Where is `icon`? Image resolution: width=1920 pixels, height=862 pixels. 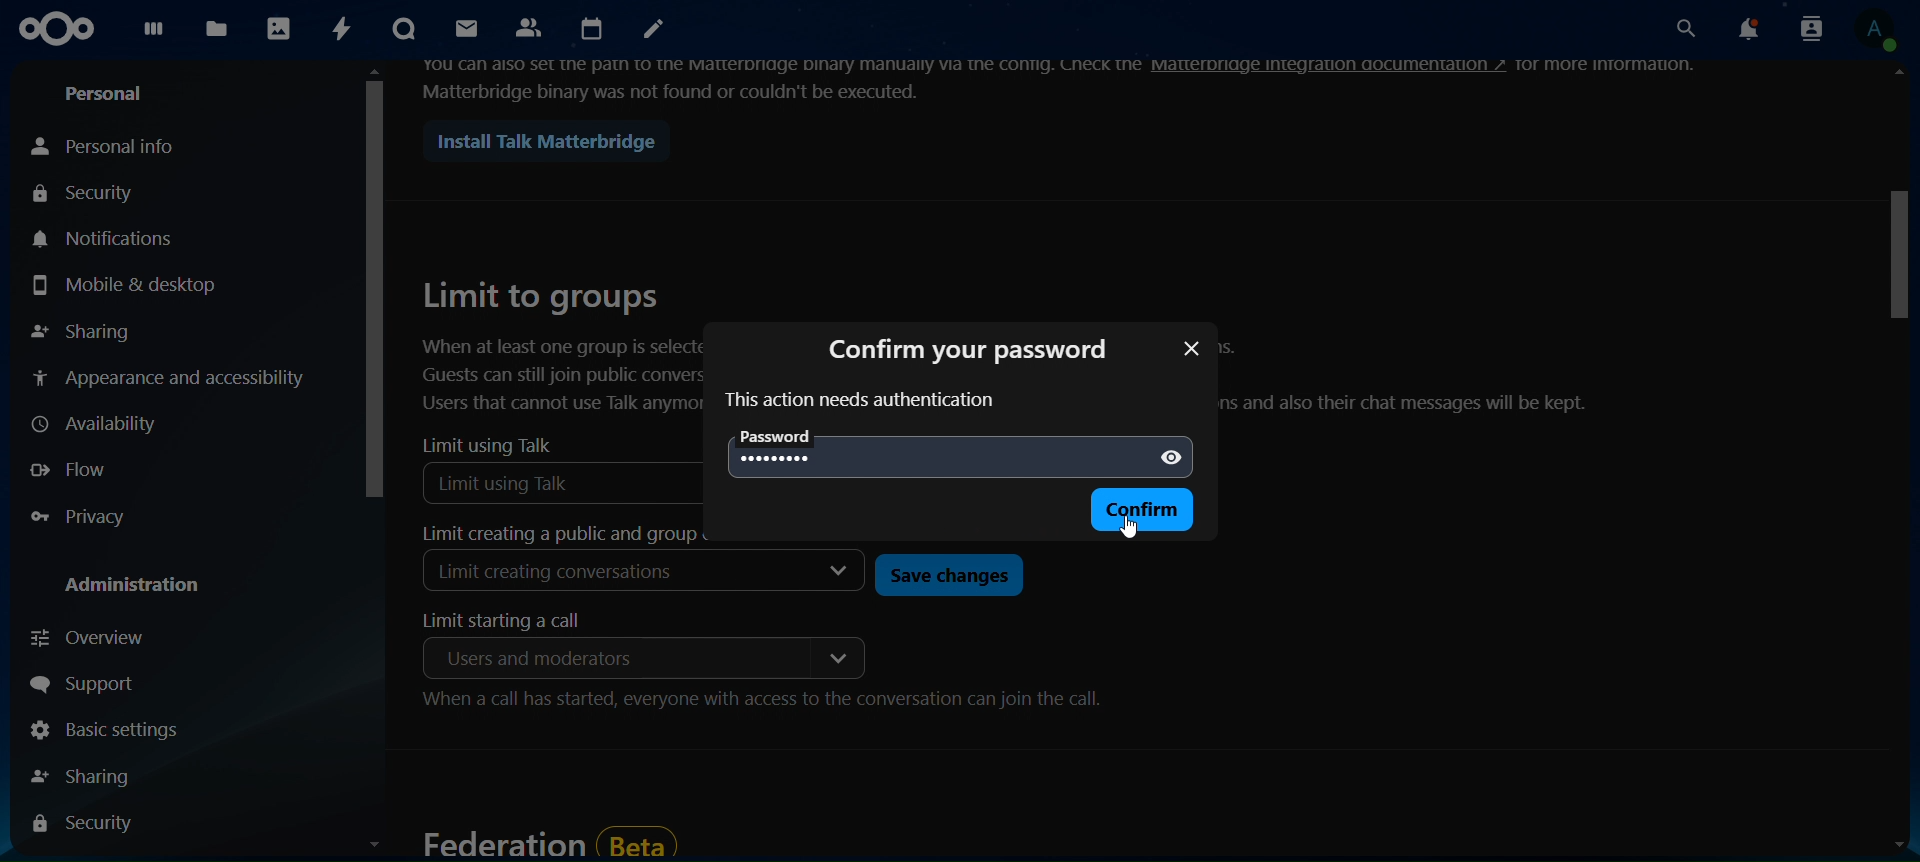
icon is located at coordinates (59, 29).